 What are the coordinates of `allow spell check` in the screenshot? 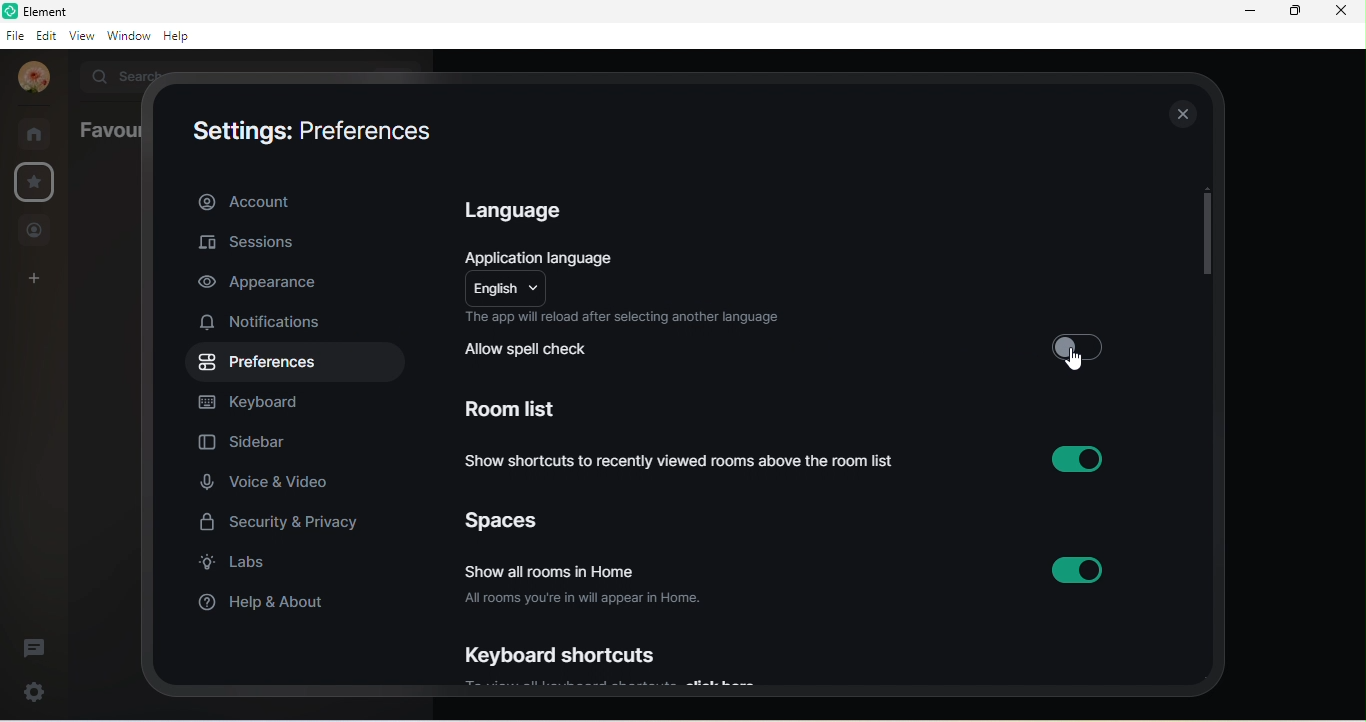 It's located at (530, 349).